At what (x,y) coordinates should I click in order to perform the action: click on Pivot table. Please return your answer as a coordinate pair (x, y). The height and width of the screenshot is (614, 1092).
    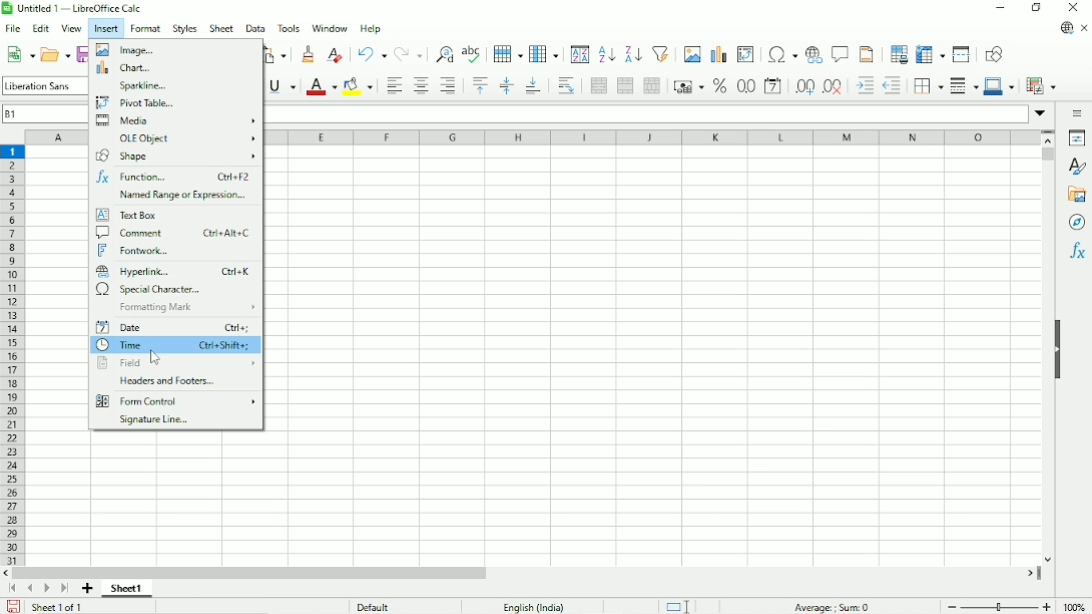
    Looking at the image, I should click on (135, 104).